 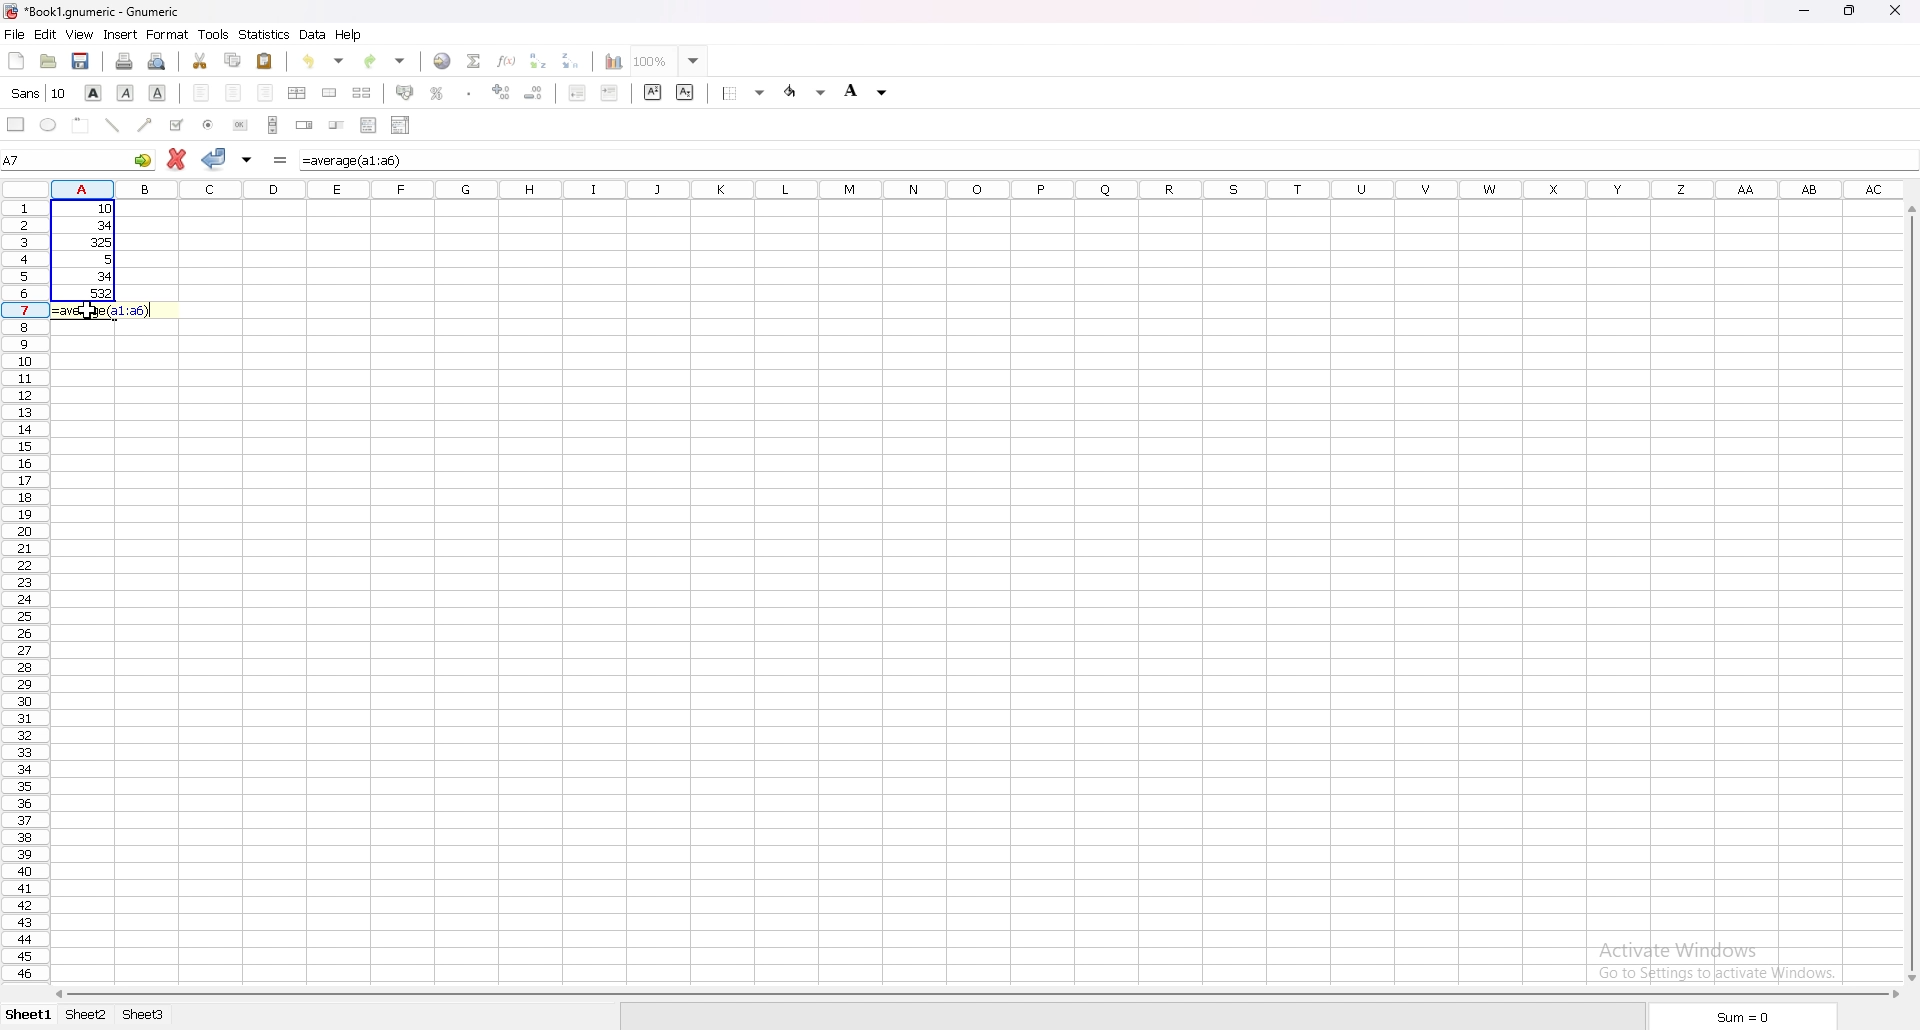 What do you see at coordinates (90, 225) in the screenshot?
I see `34` at bounding box center [90, 225].